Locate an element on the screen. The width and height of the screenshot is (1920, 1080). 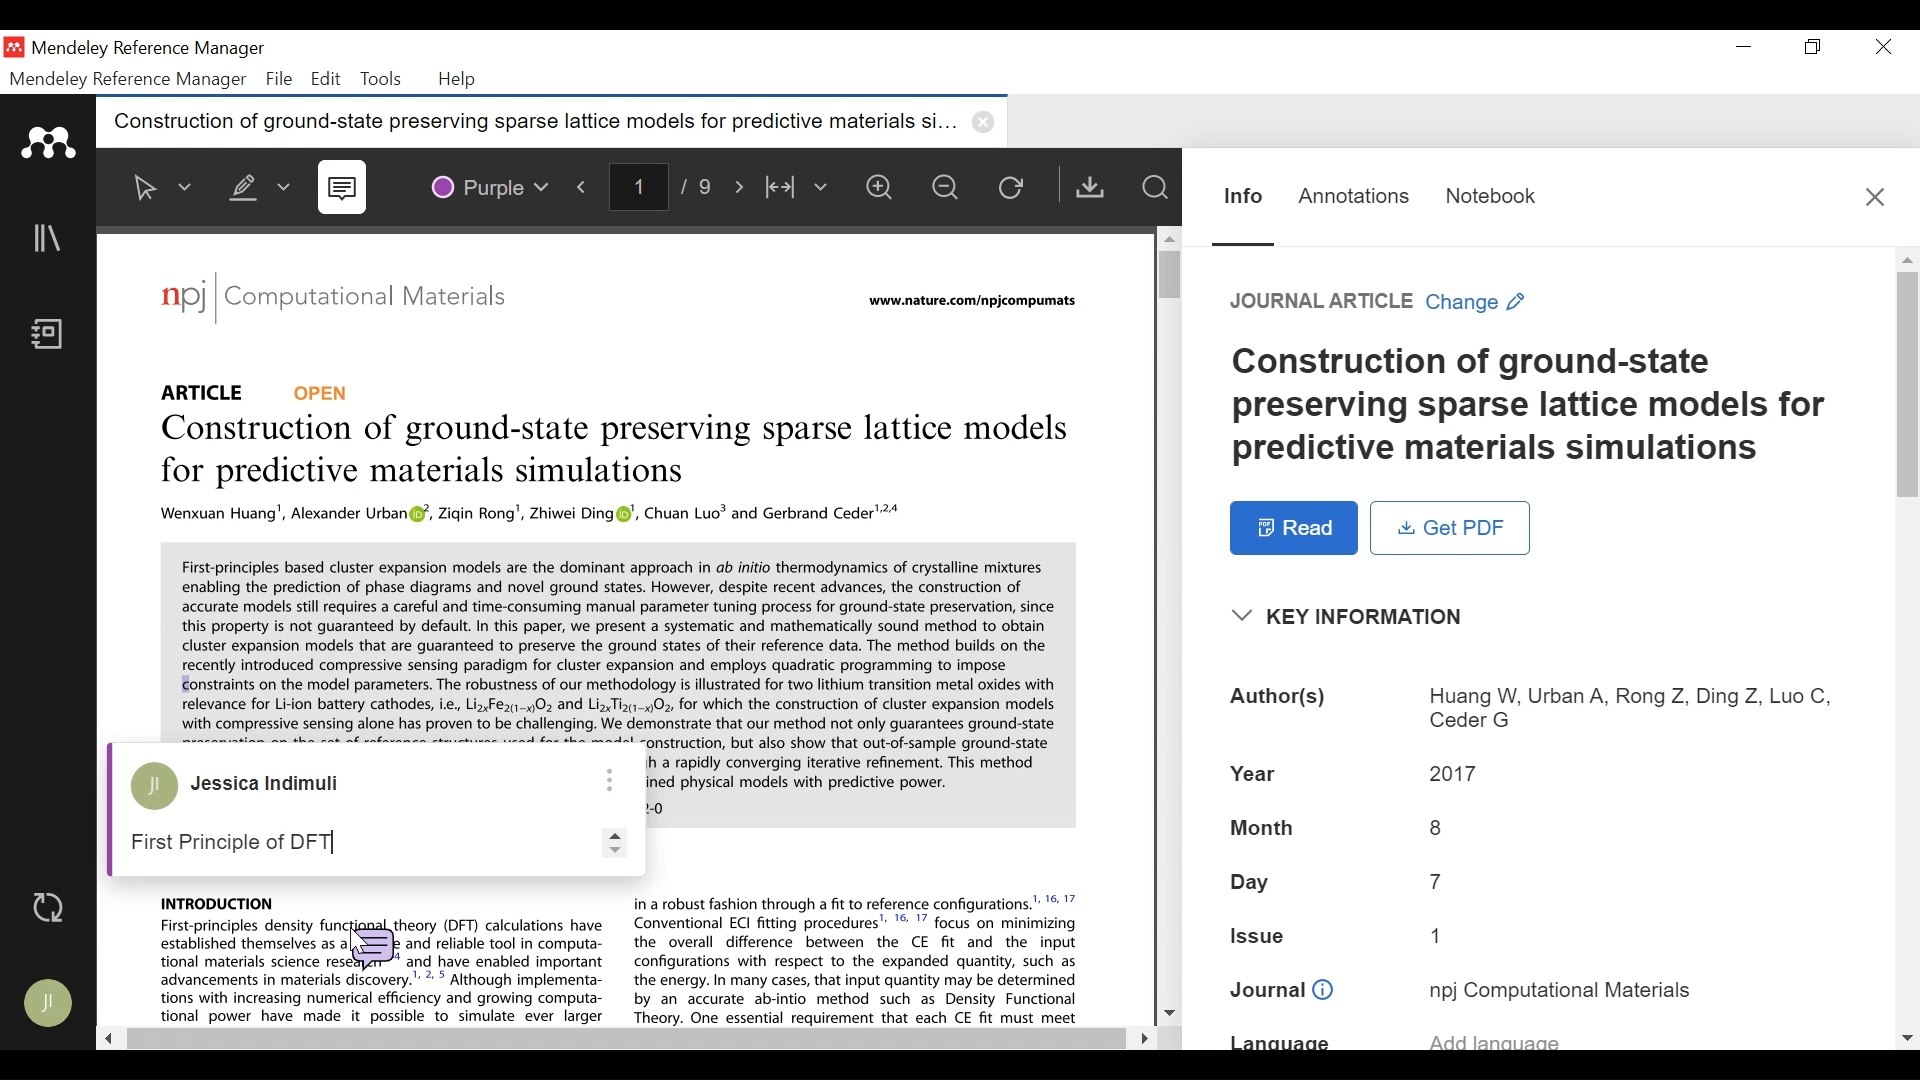
Previous Page is located at coordinates (585, 186).